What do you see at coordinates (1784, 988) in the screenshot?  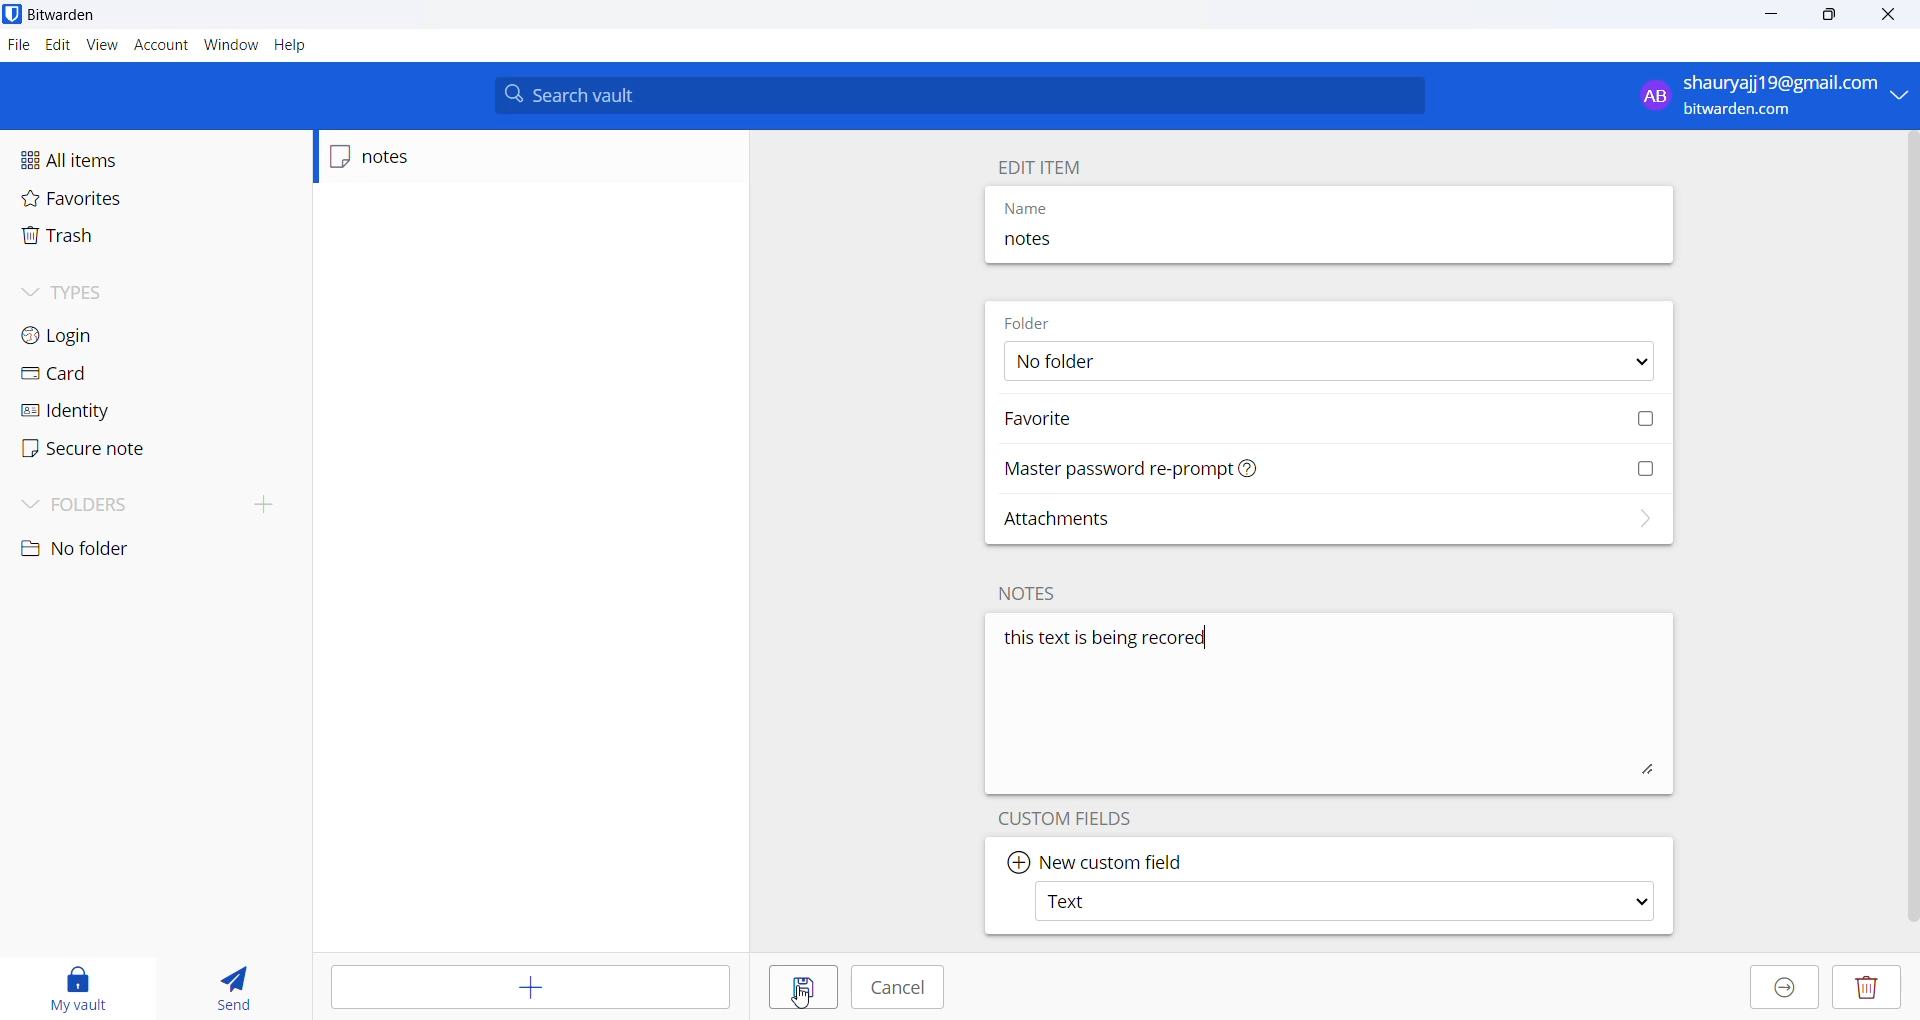 I see `move to organization` at bounding box center [1784, 988].